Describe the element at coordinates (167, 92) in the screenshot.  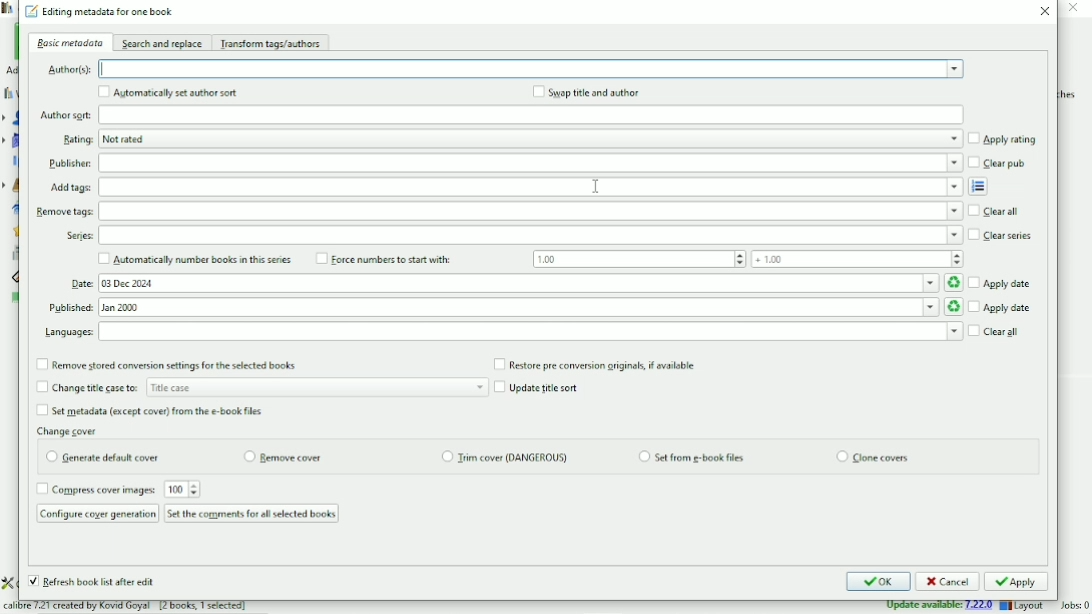
I see `Automatically set author sort` at that location.